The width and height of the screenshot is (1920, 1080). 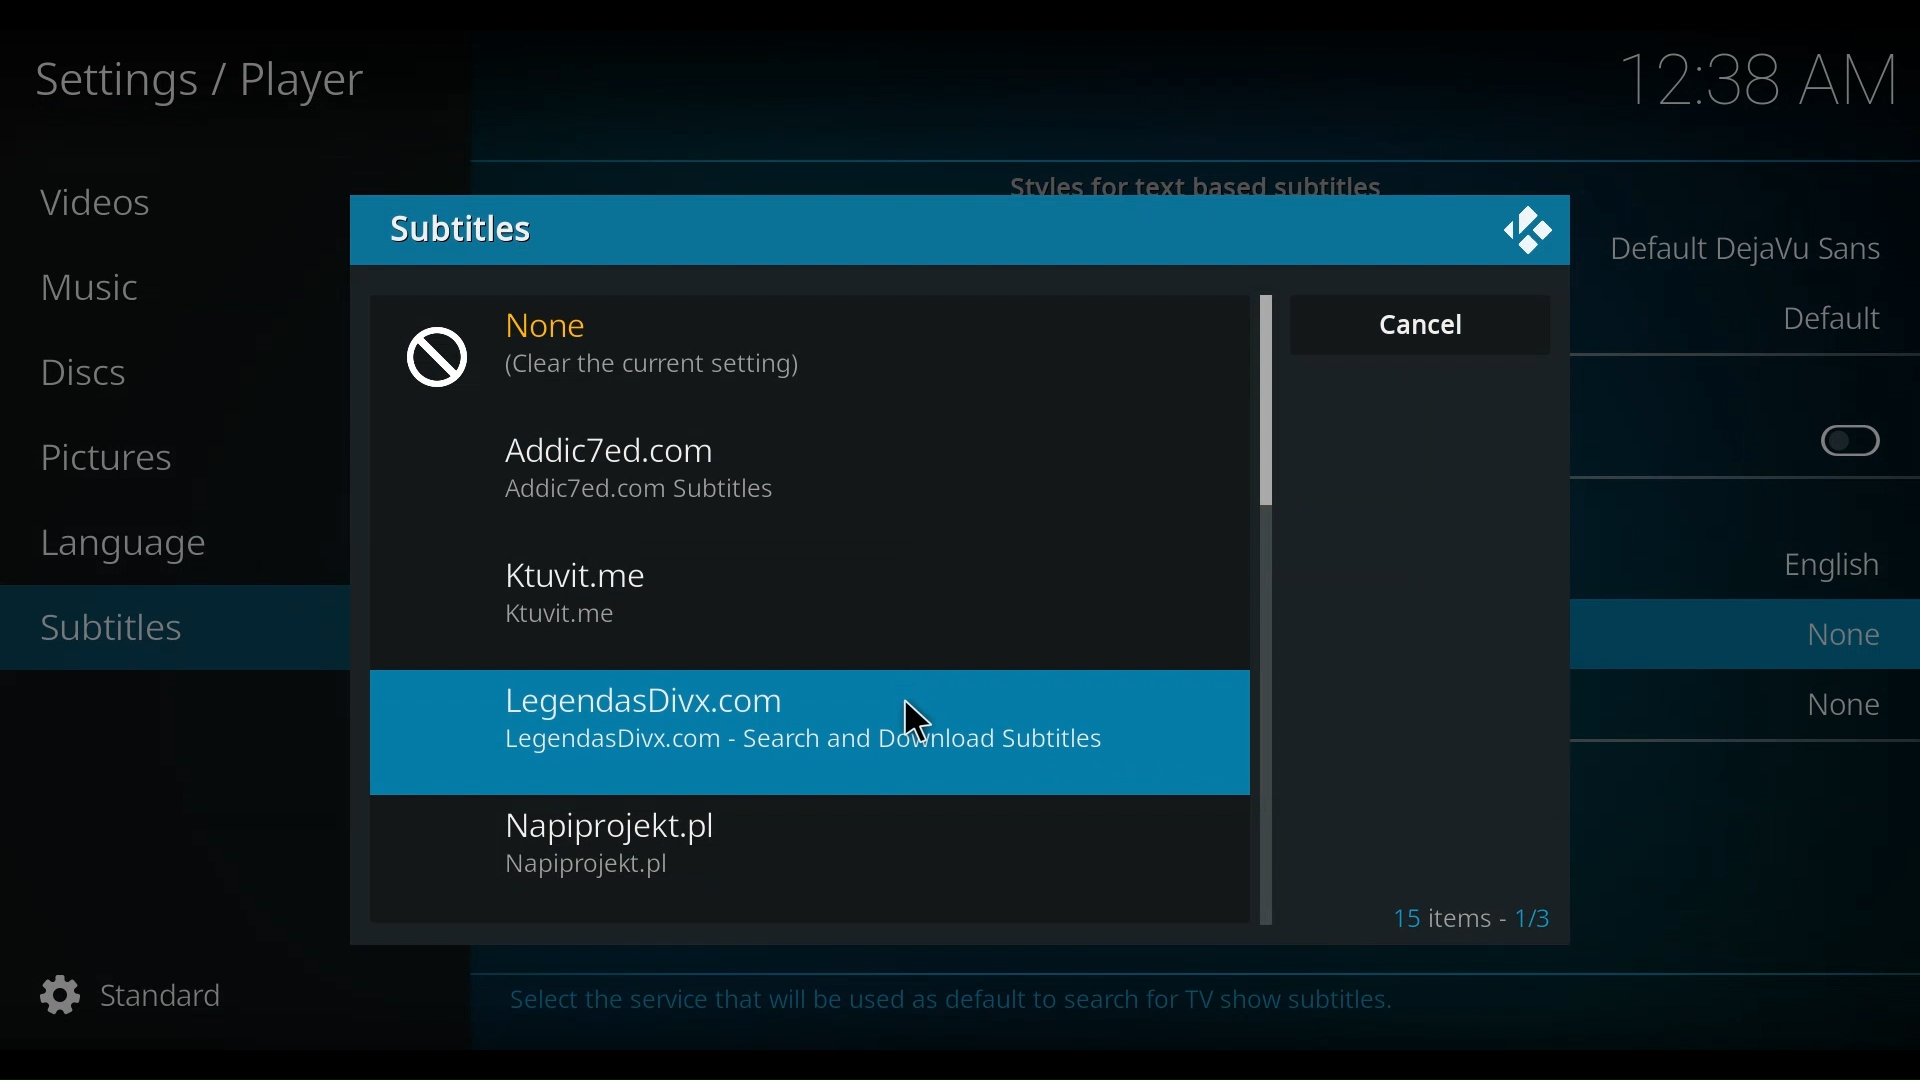 What do you see at coordinates (619, 447) in the screenshot?
I see `Addic7ed.com` at bounding box center [619, 447].